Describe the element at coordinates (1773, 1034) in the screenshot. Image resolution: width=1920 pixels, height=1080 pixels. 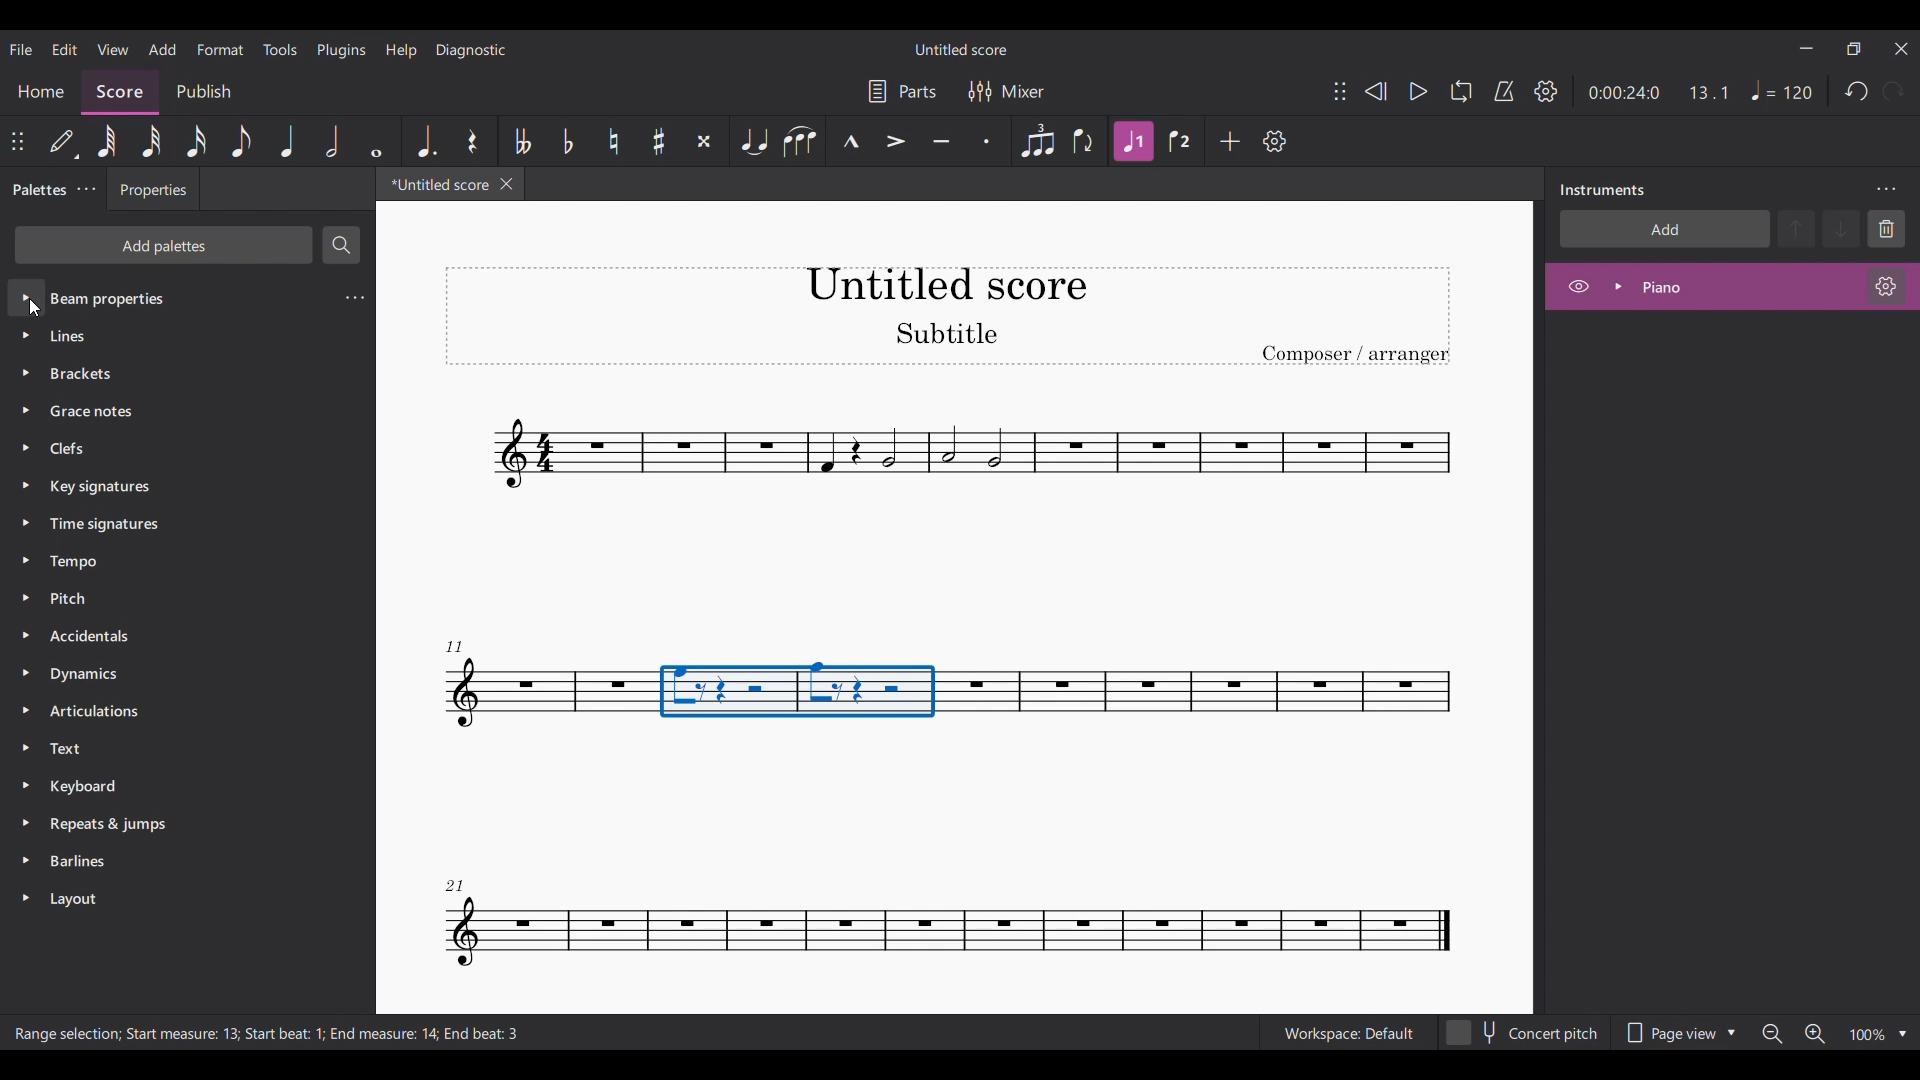
I see `Zoom out` at that location.